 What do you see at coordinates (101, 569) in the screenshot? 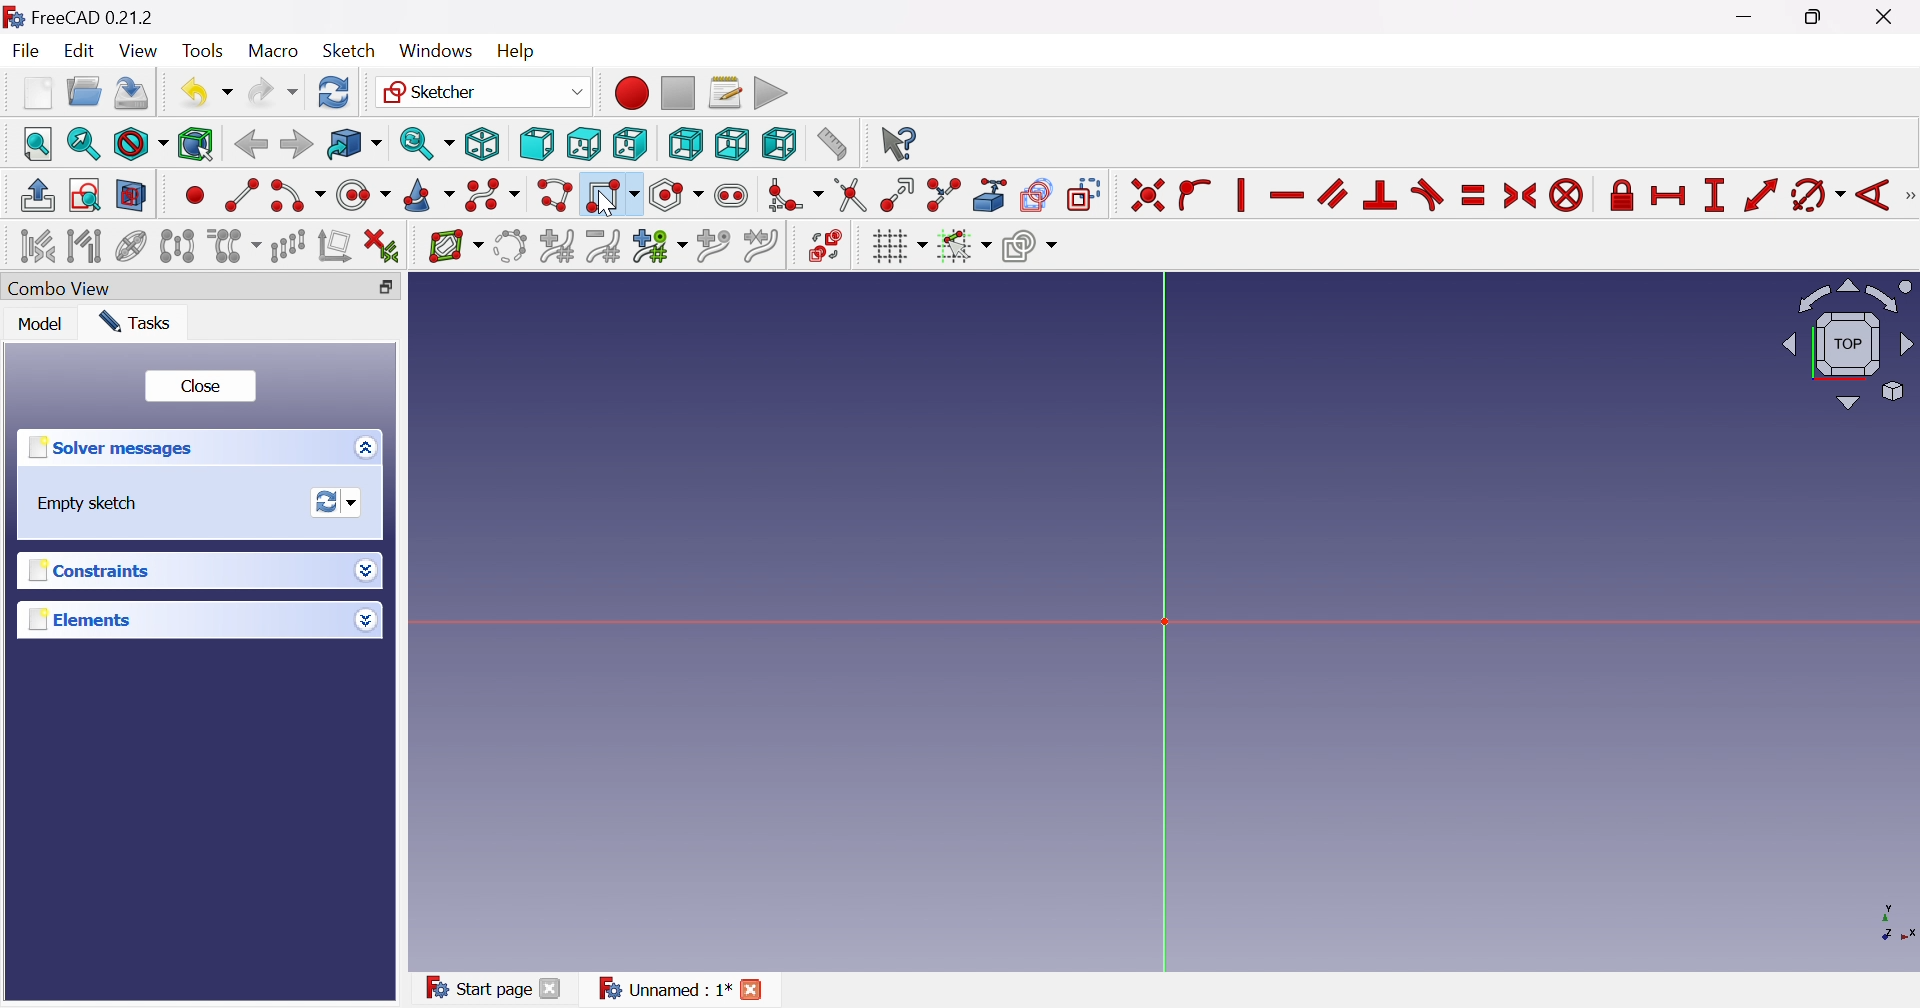
I see `Constraints` at bounding box center [101, 569].